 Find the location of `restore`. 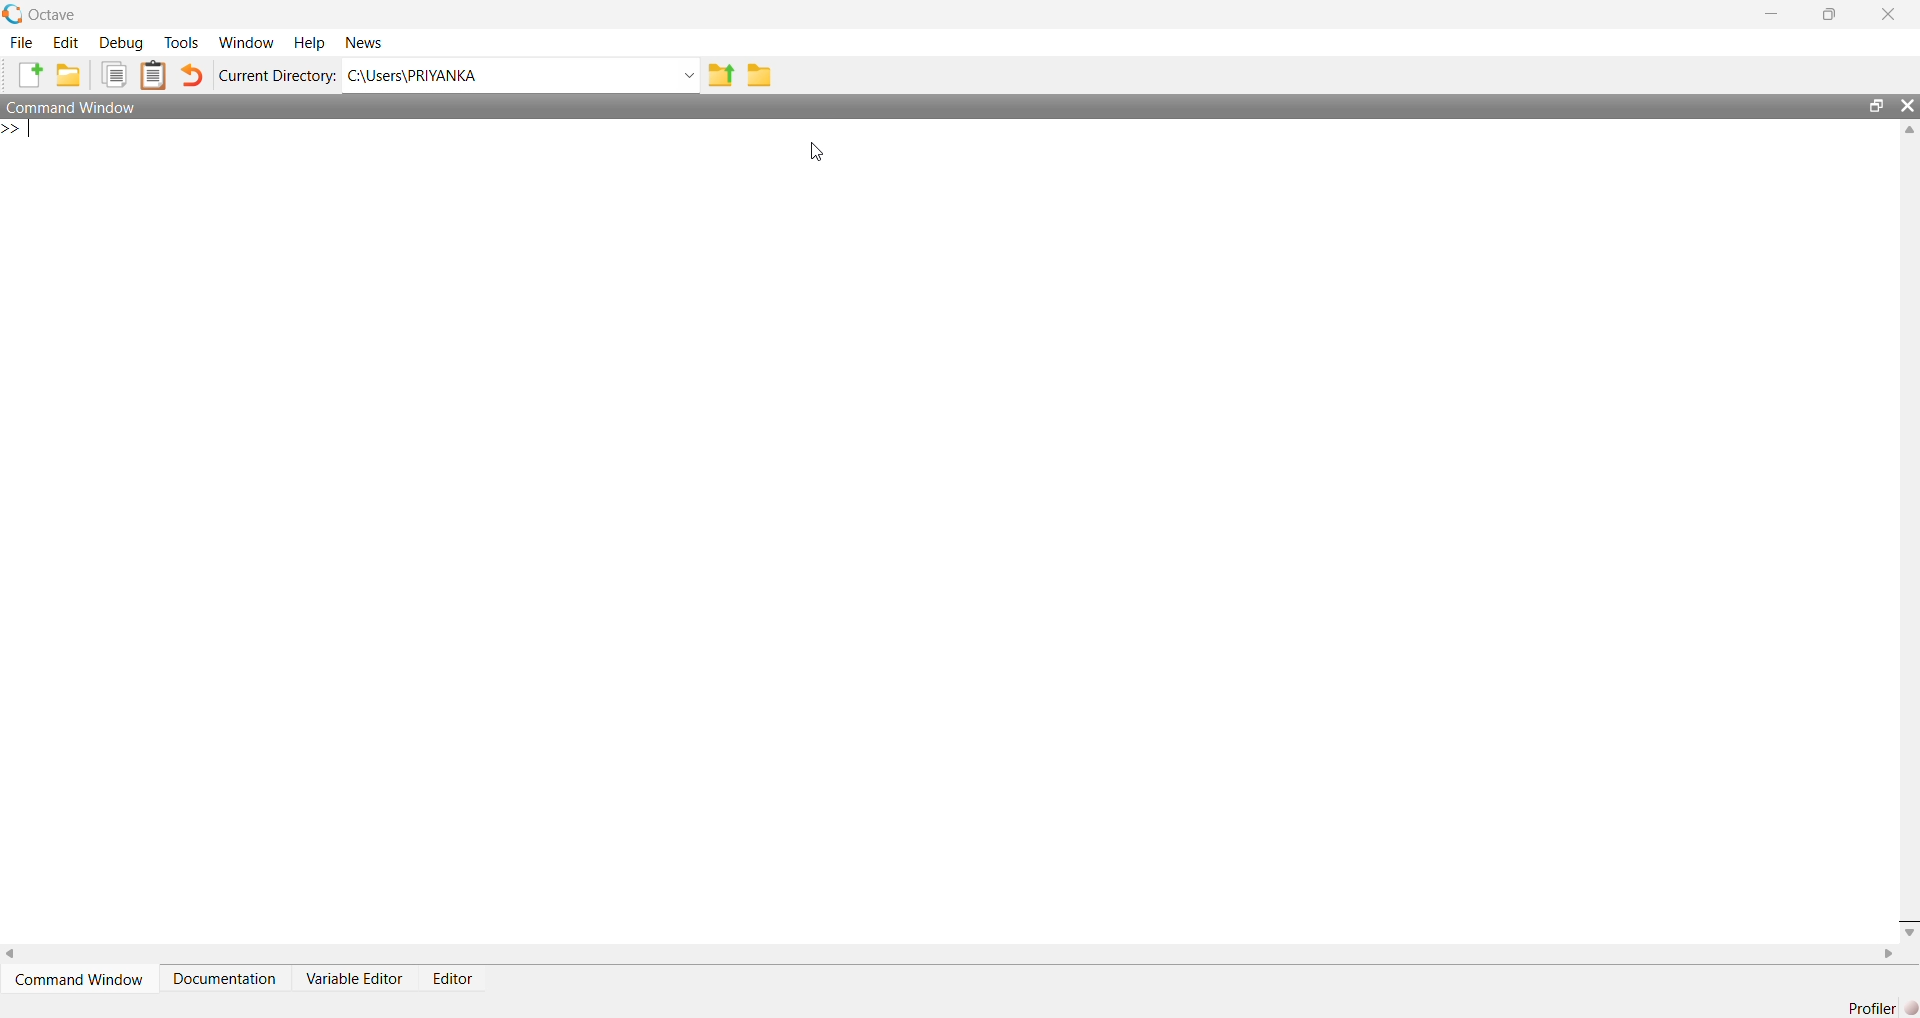

restore is located at coordinates (1877, 105).